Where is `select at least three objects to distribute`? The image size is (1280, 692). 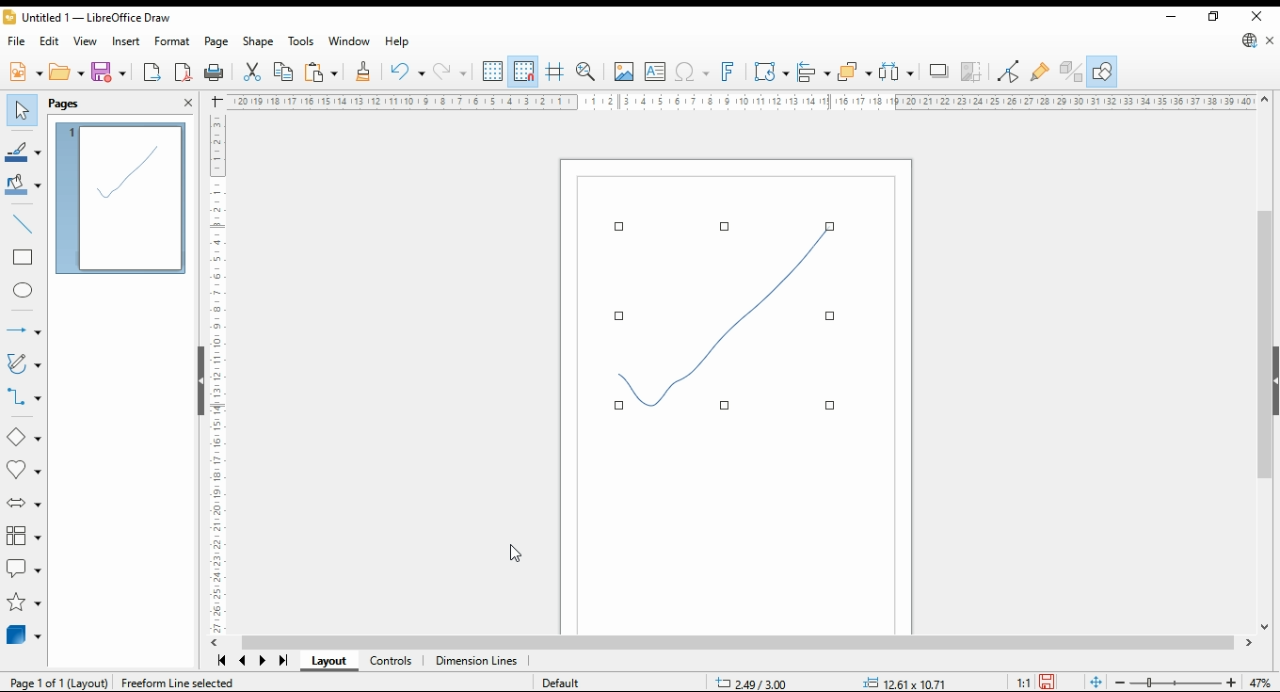
select at least three objects to distribute is located at coordinates (896, 72).